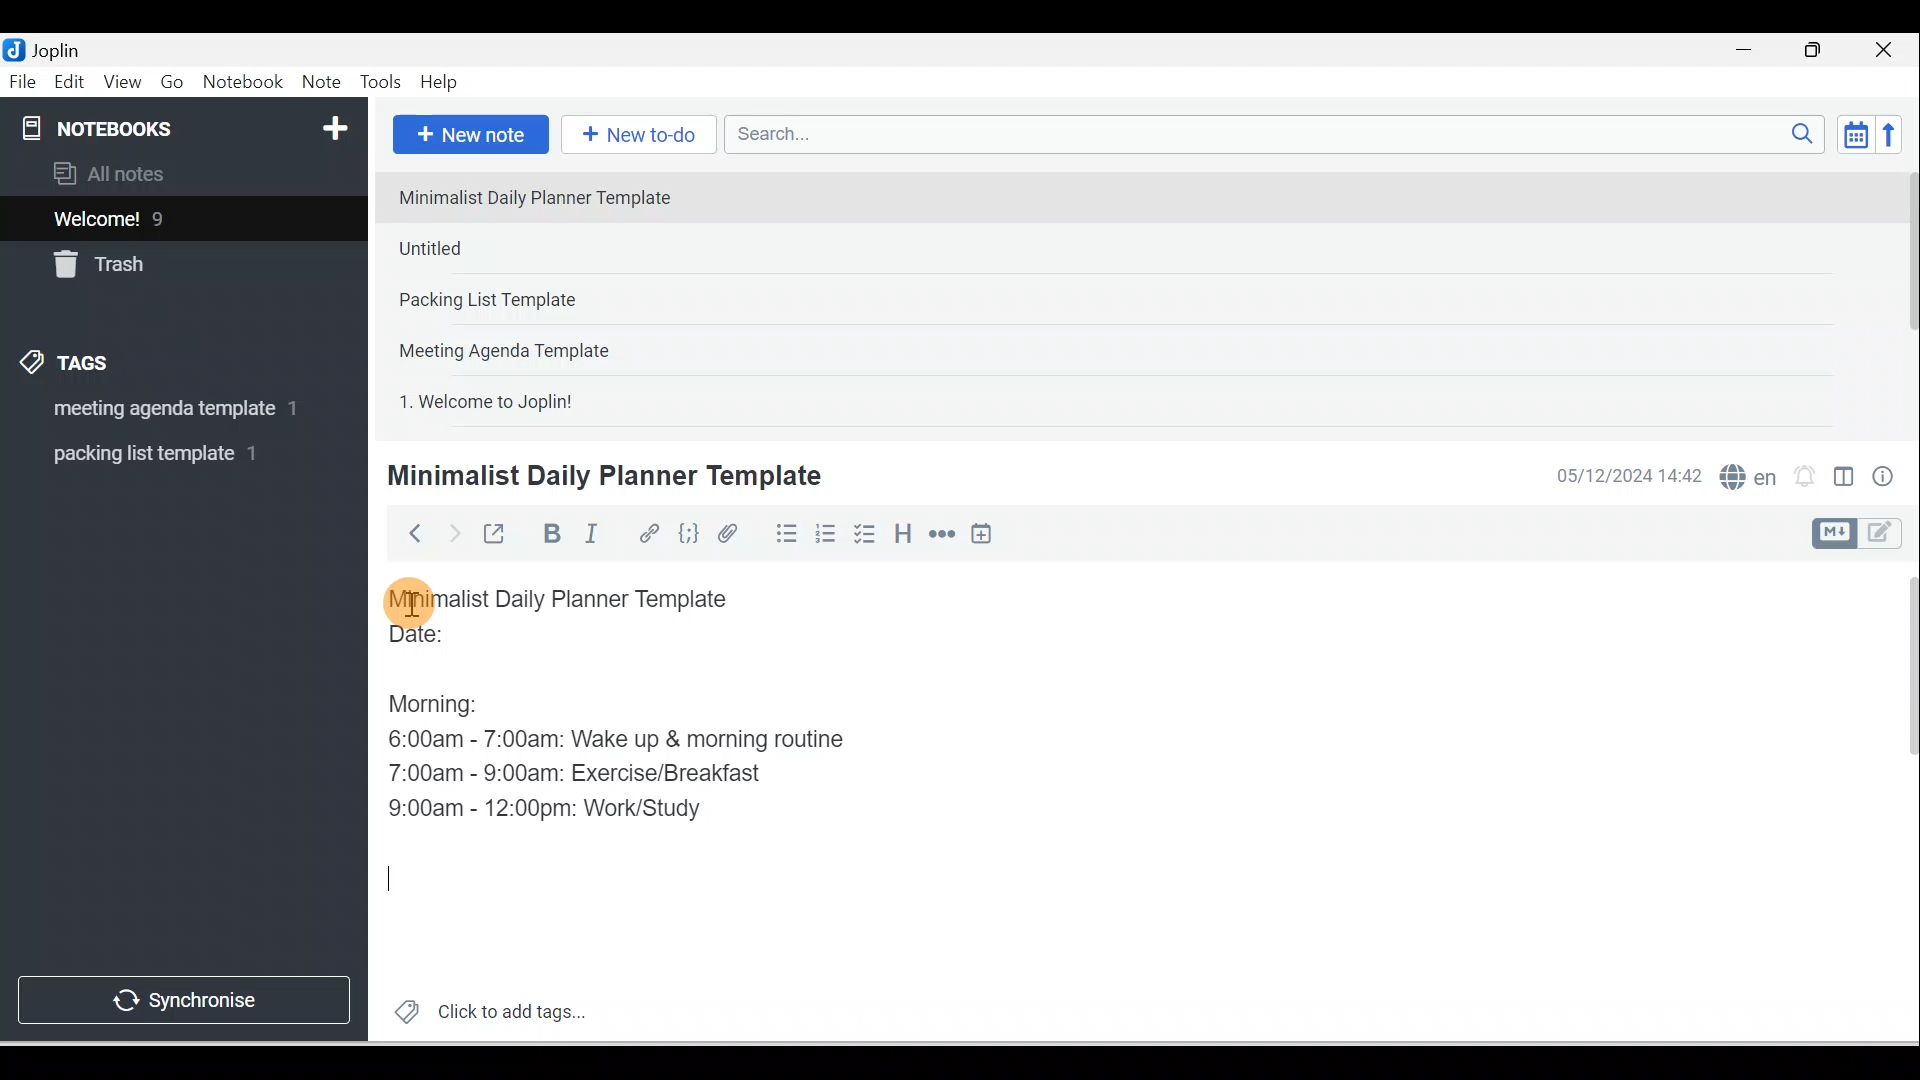 The image size is (1920, 1080). I want to click on Toggle editor layout, so click(1864, 534).